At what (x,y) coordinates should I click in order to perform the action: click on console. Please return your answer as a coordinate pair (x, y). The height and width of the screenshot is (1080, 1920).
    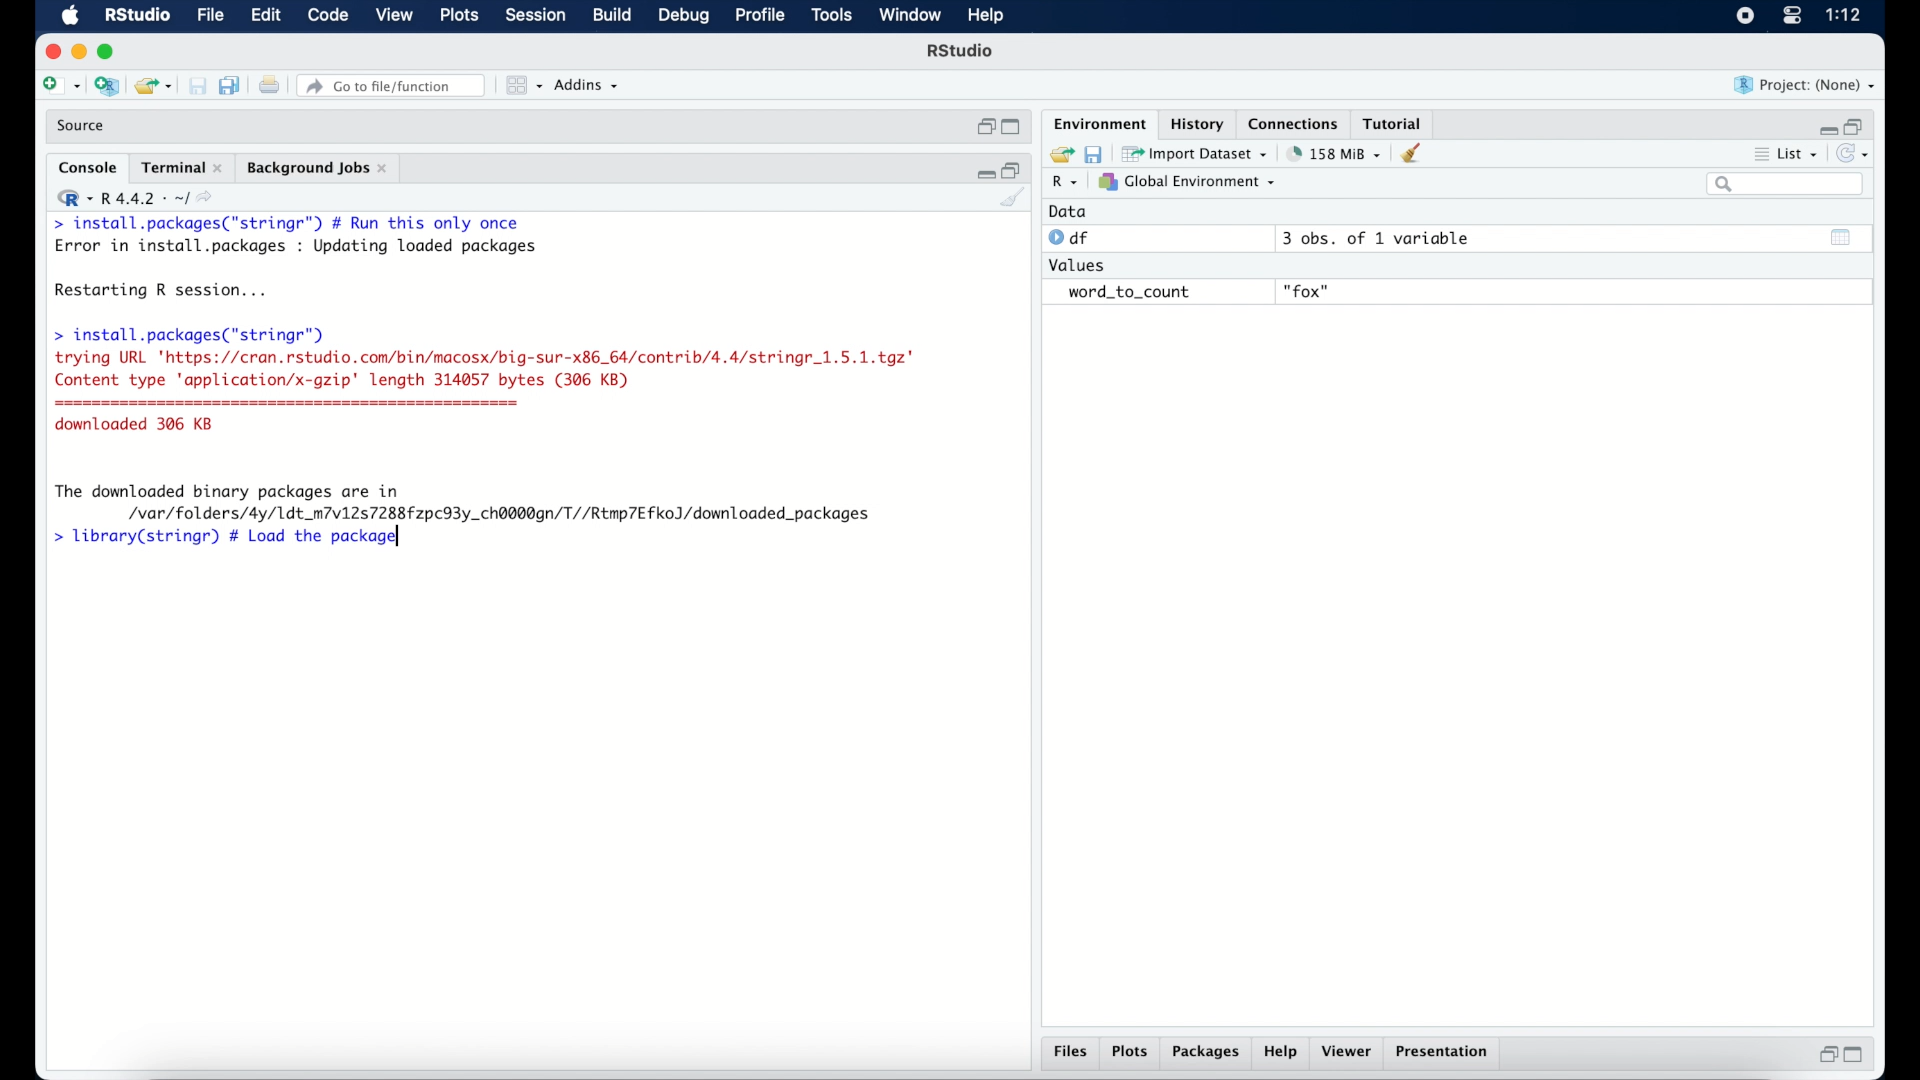
    Looking at the image, I should click on (88, 168).